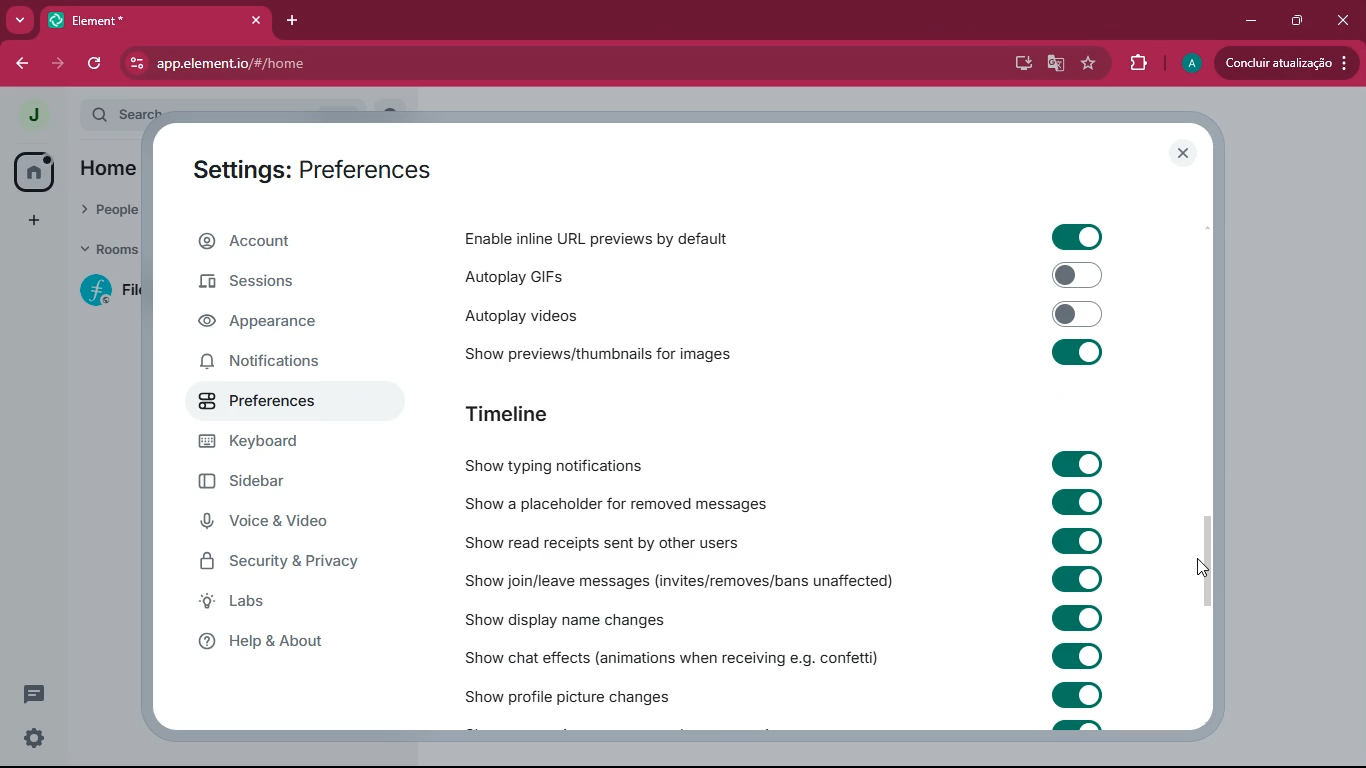 This screenshot has width=1366, height=768. I want to click on maximize, so click(1293, 21).